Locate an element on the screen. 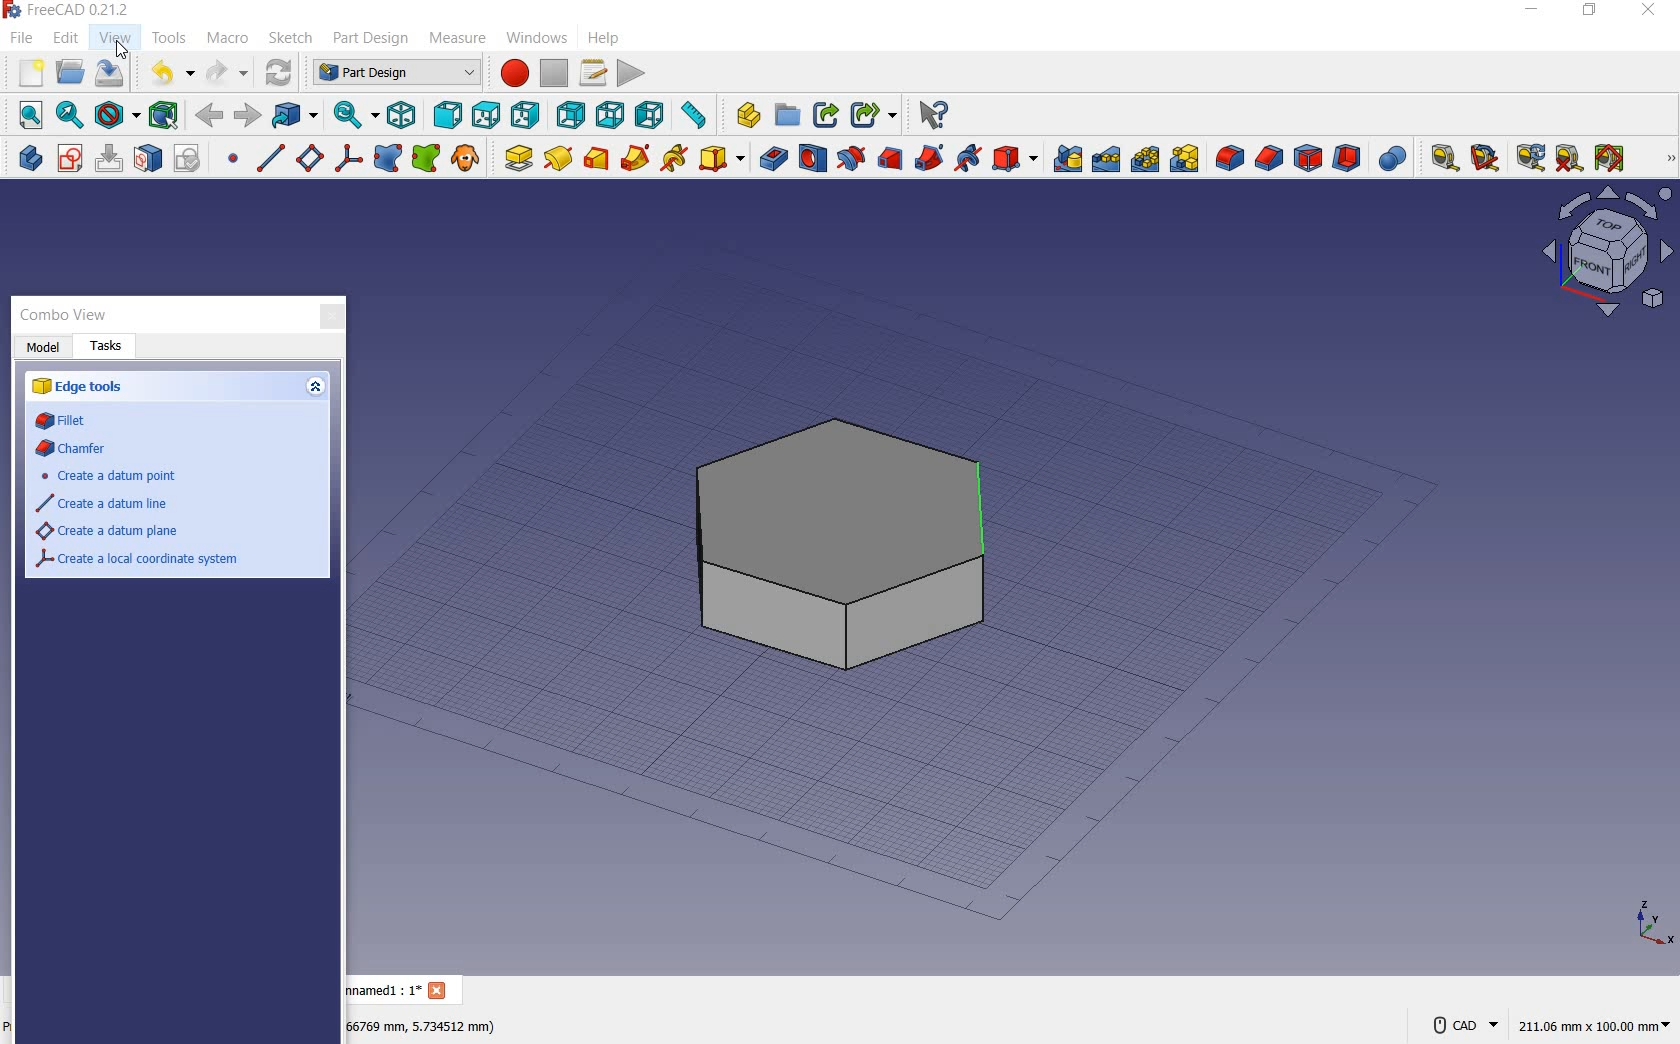 The image size is (1680, 1044). tools is located at coordinates (171, 40).